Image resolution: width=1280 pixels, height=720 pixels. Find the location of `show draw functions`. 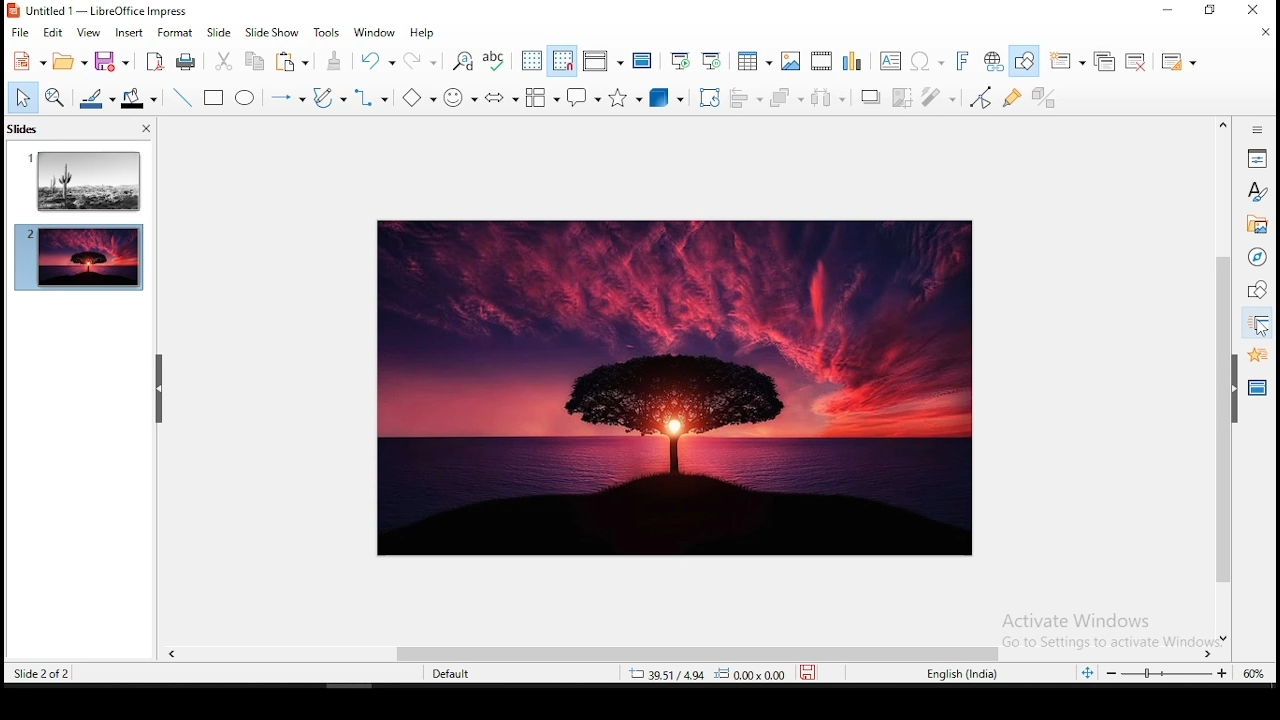

show draw functions is located at coordinates (1023, 62).